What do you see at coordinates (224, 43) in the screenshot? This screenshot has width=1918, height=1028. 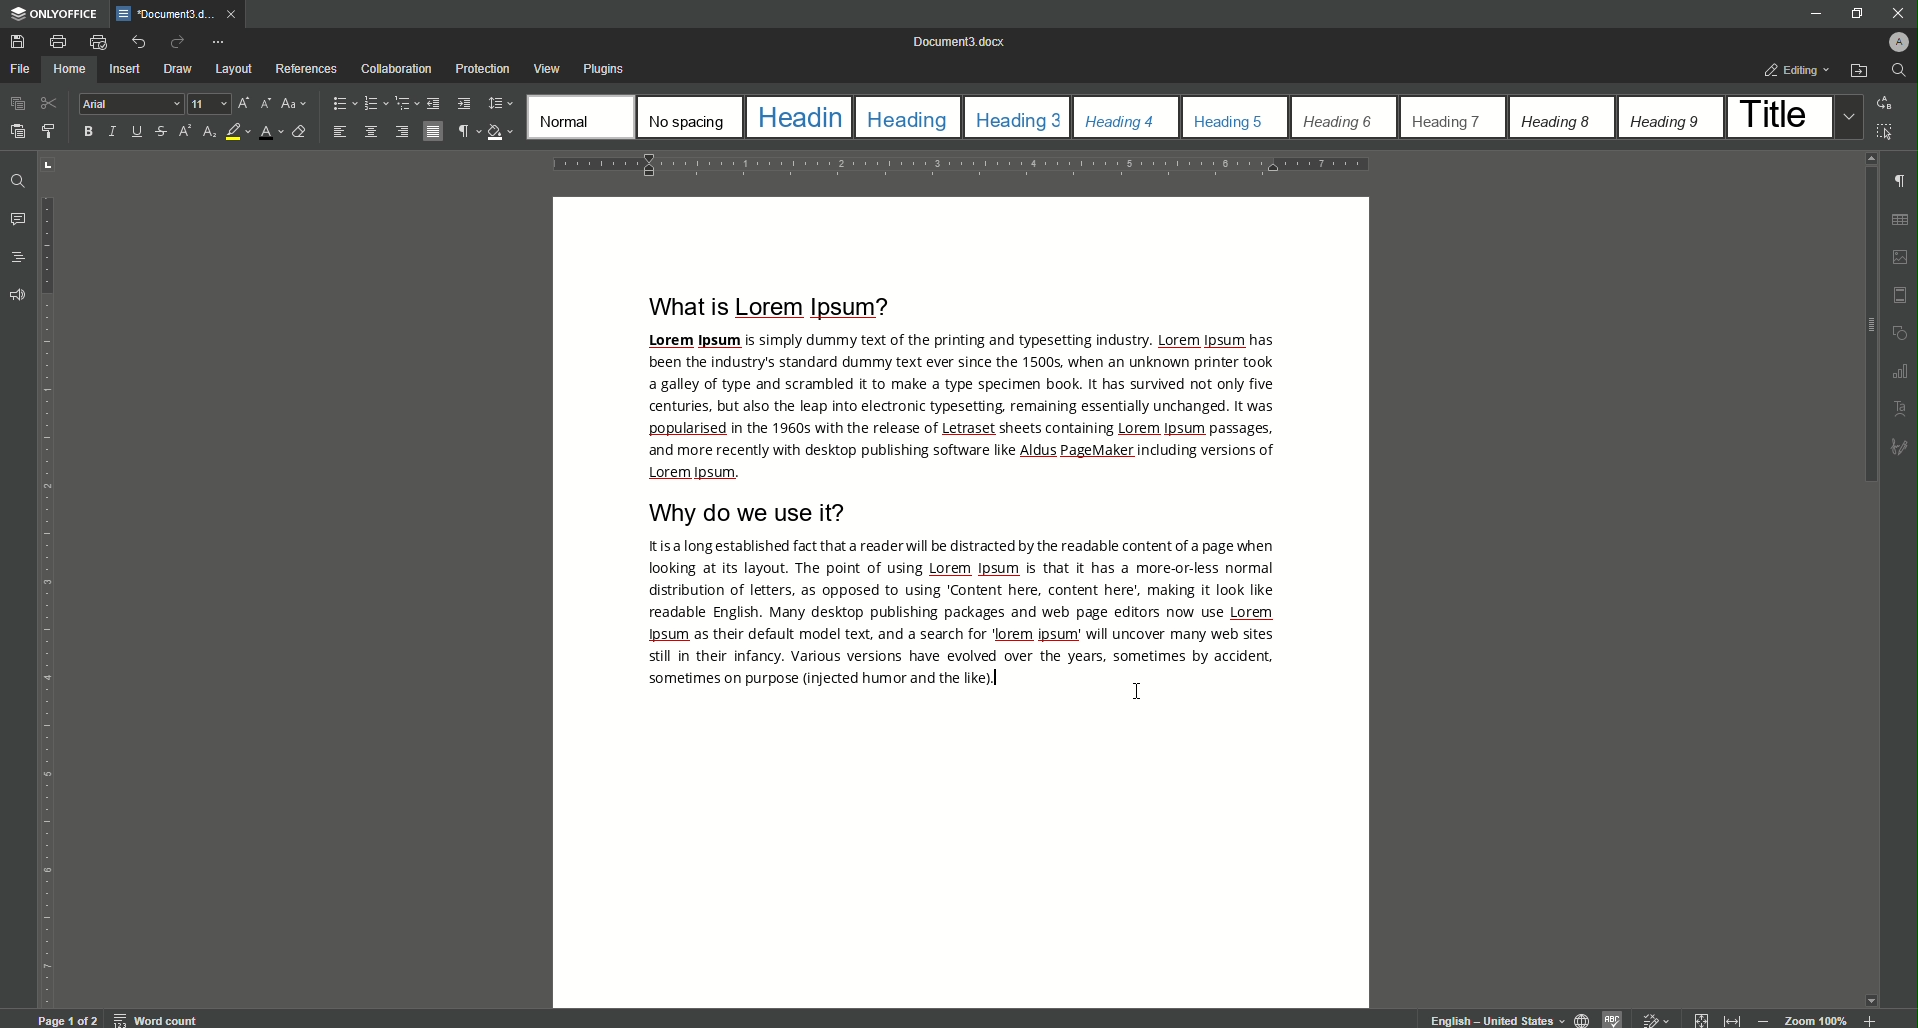 I see `Customize` at bounding box center [224, 43].